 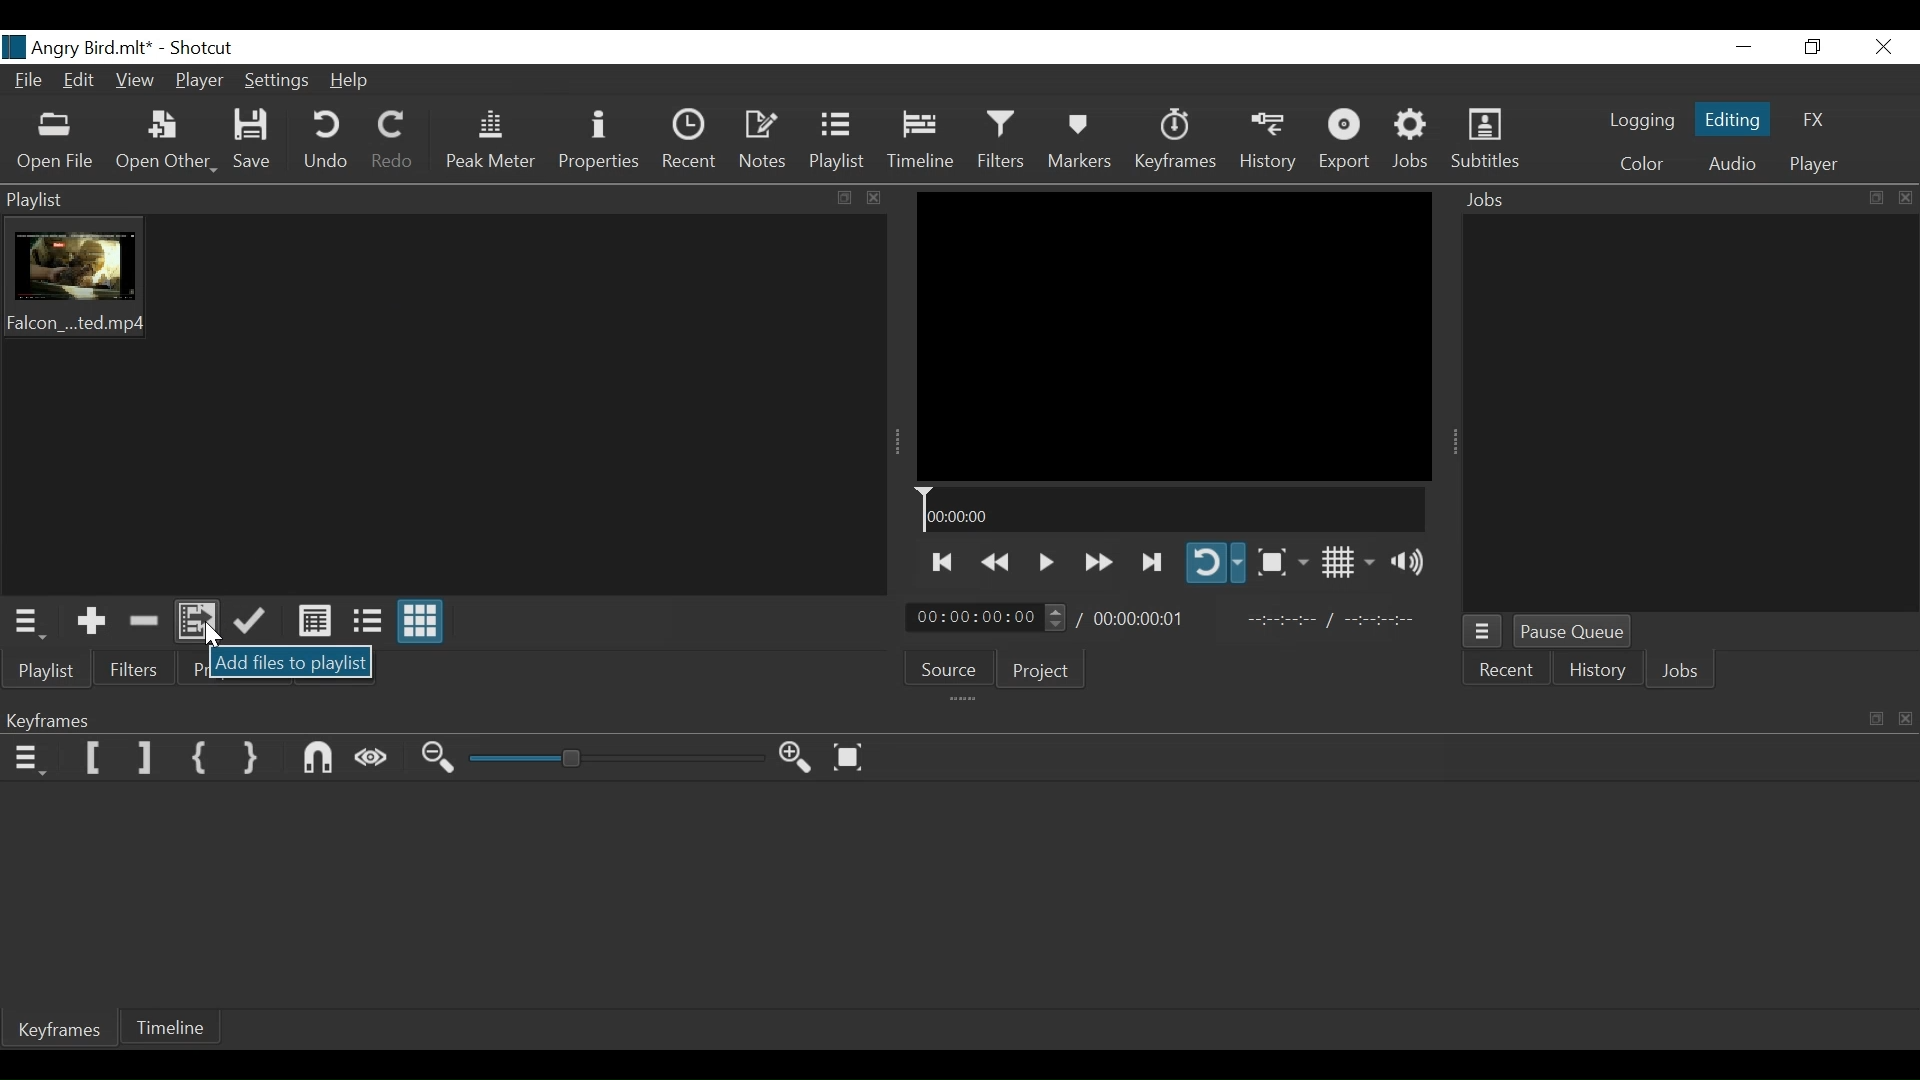 I want to click on Toggle play or pause (space), so click(x=1045, y=560).